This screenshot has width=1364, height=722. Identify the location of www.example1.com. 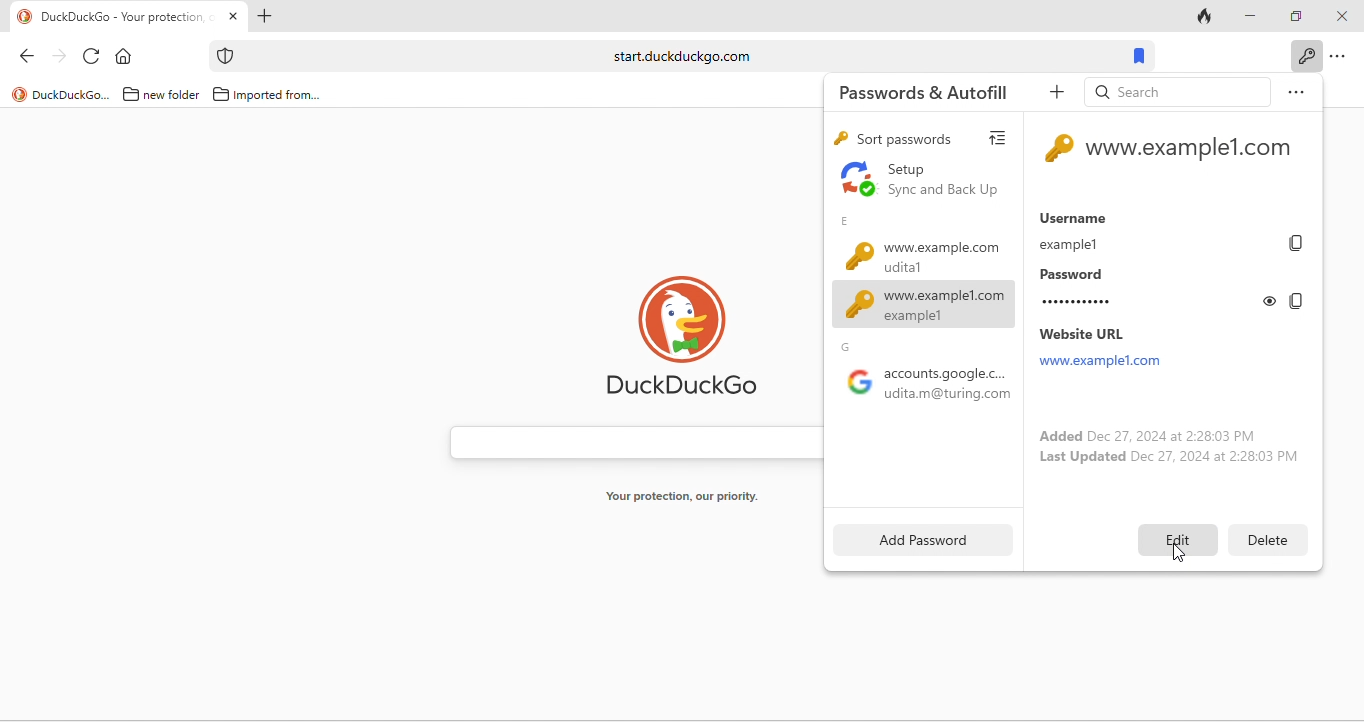
(926, 307).